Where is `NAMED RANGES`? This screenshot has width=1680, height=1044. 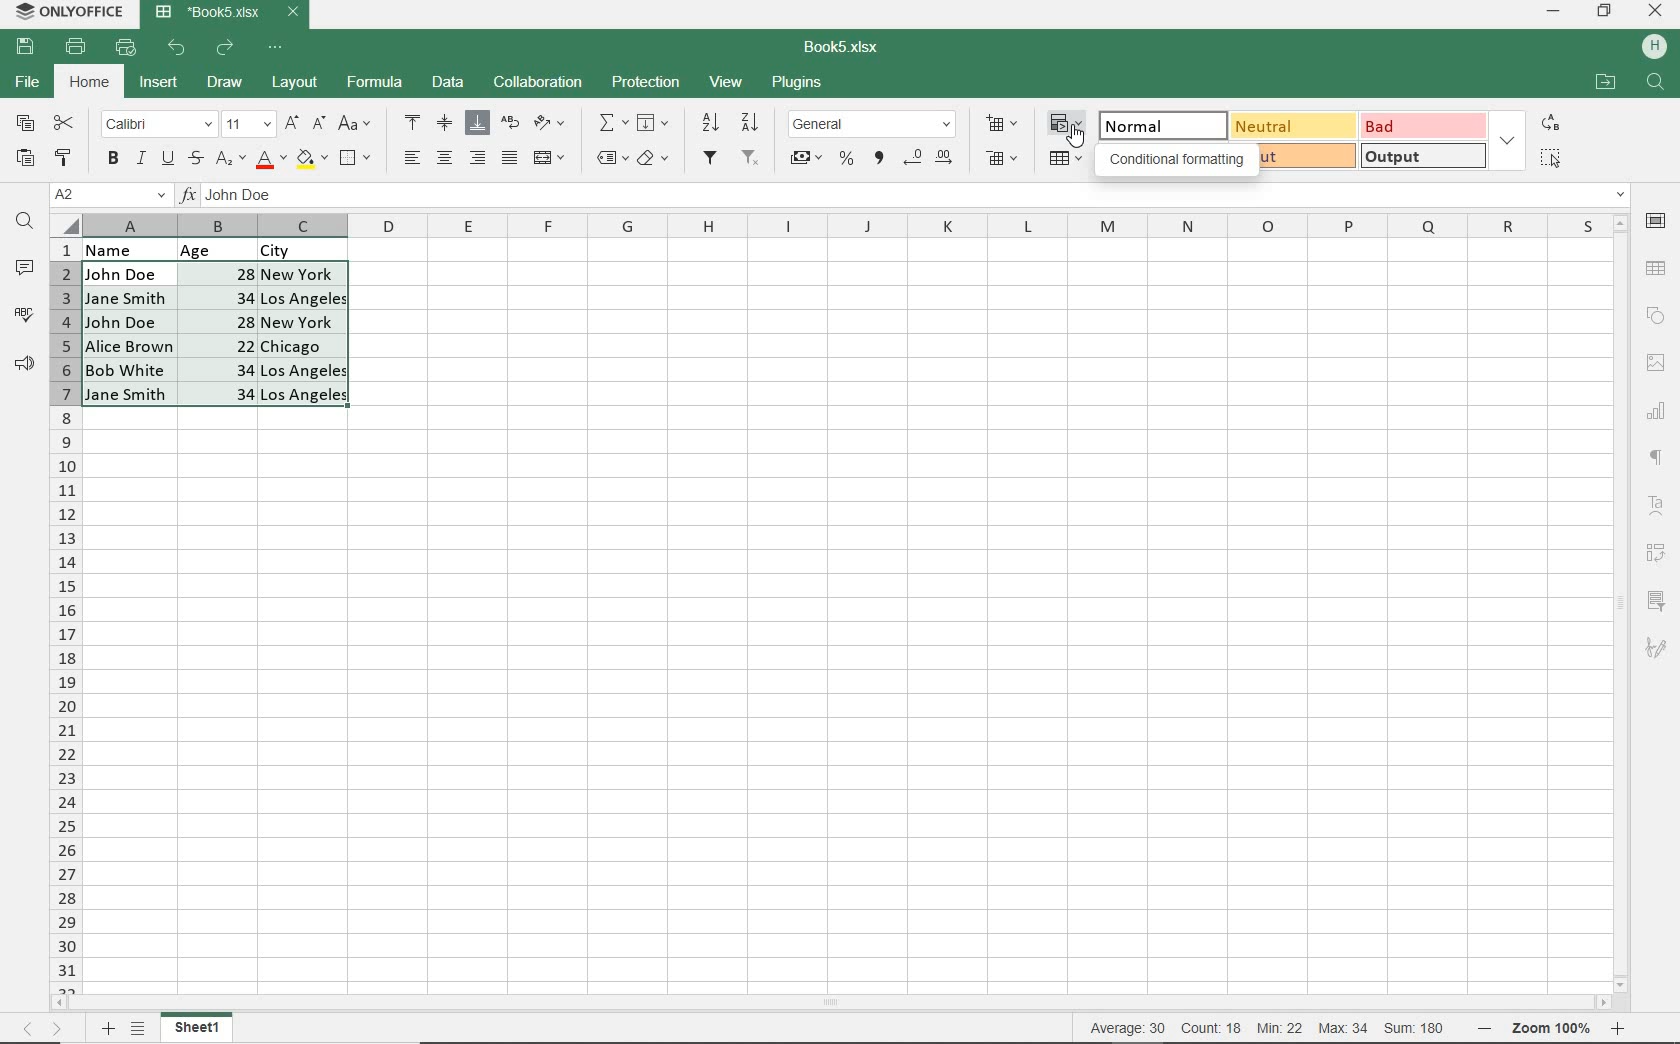 NAMED RANGES is located at coordinates (611, 159).